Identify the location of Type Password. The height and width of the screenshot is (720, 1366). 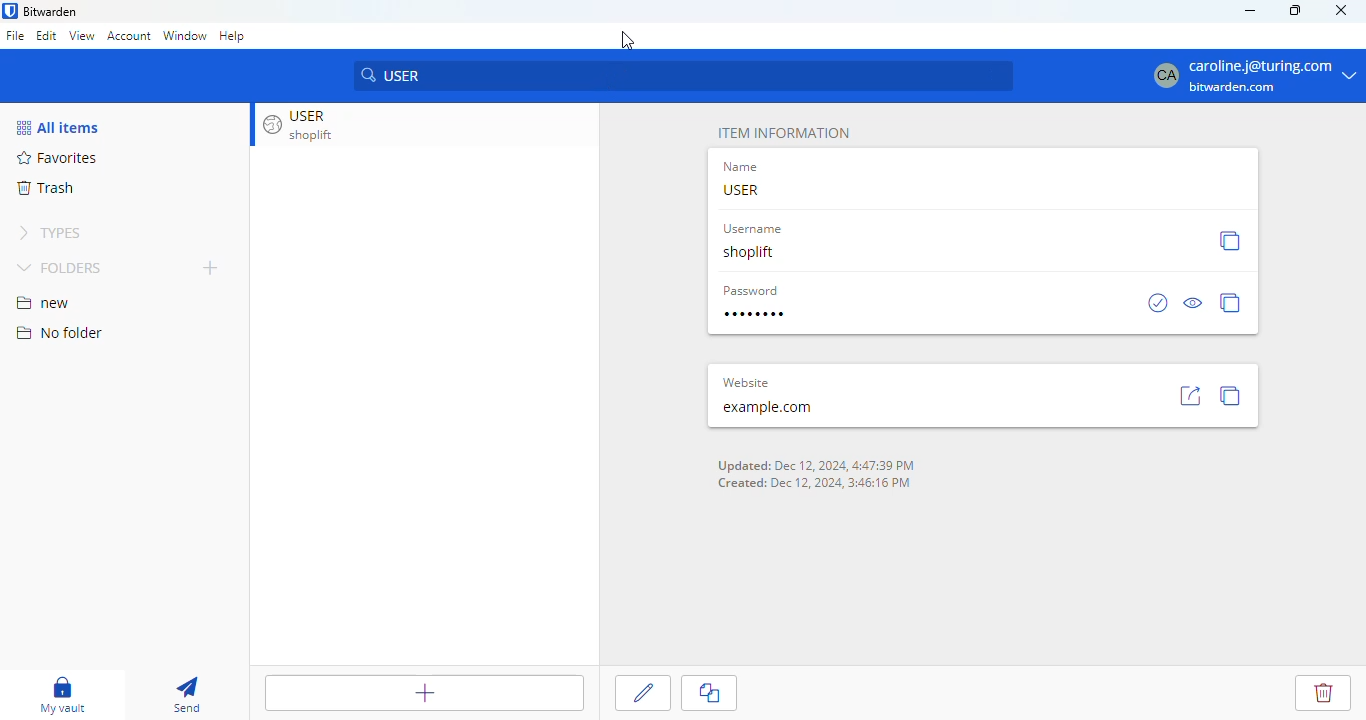
(757, 317).